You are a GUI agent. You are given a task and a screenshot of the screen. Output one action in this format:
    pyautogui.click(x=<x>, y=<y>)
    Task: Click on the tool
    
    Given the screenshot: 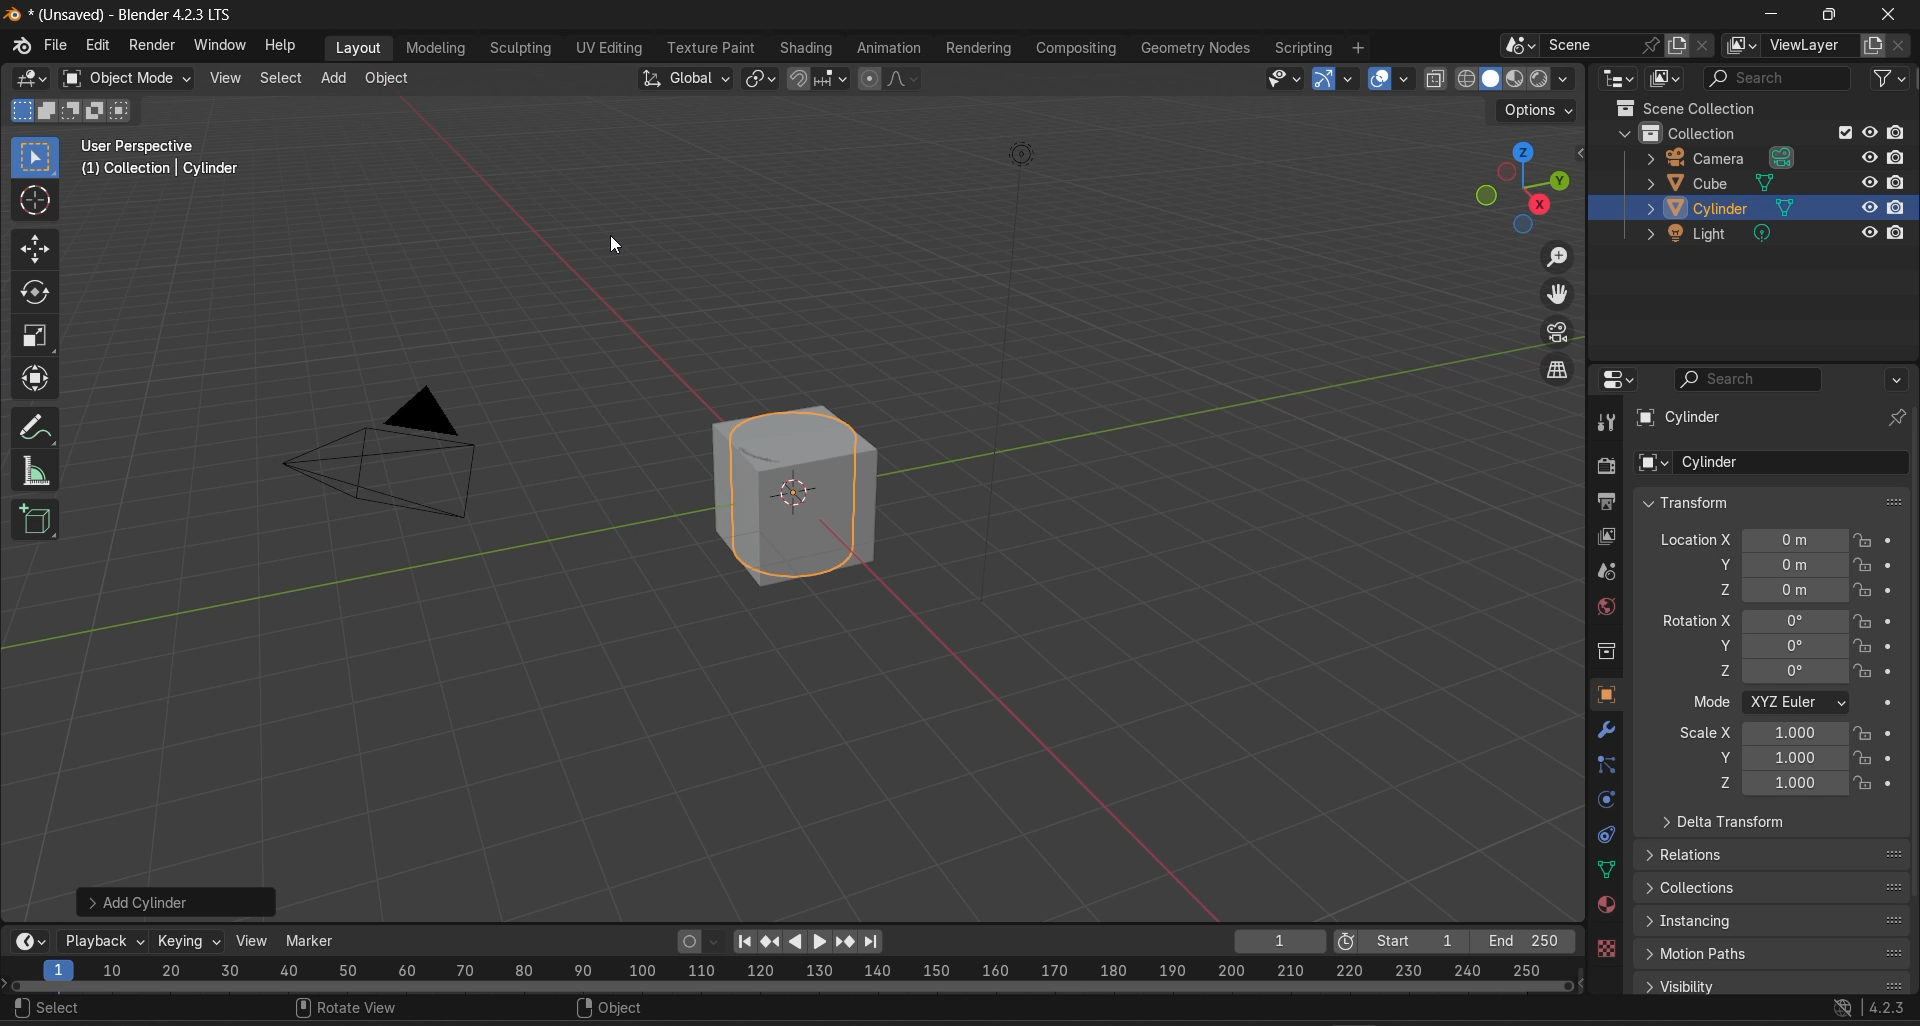 What is the action you would take?
    pyautogui.click(x=1606, y=421)
    